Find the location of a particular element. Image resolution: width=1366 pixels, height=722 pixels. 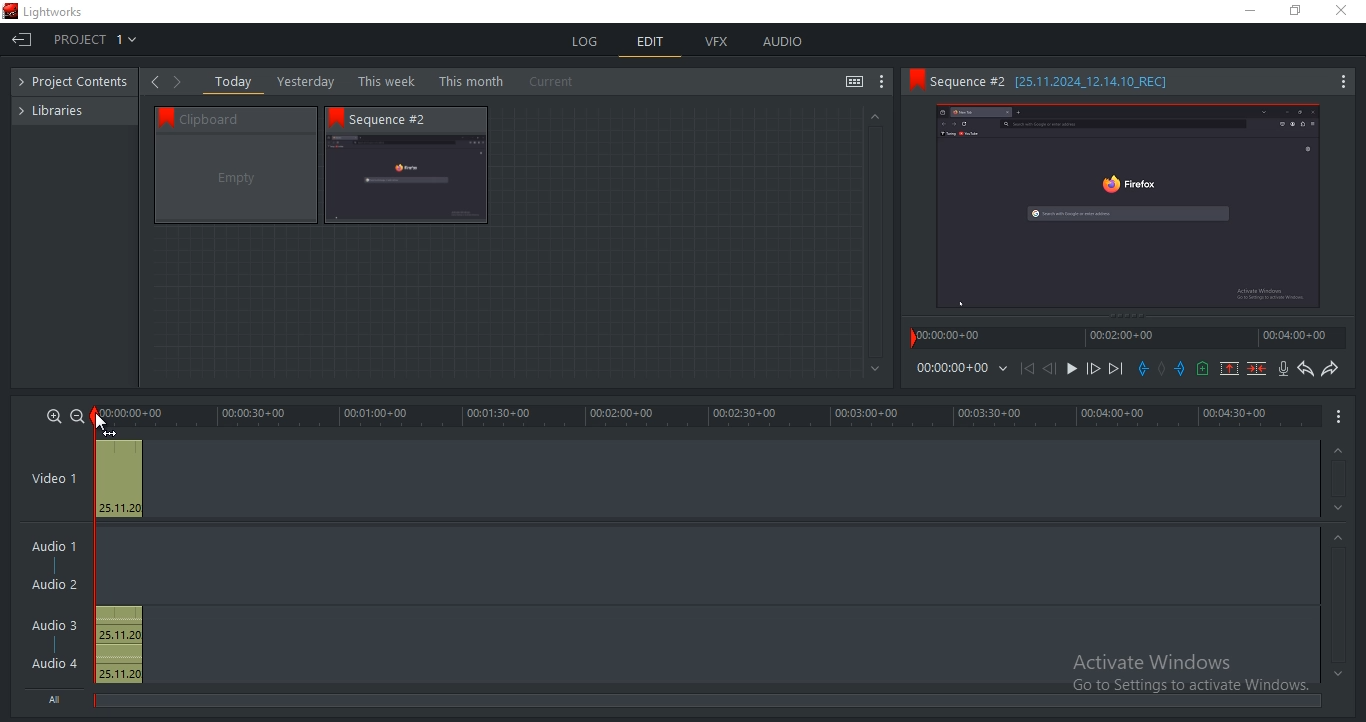

project is located at coordinates (79, 83).